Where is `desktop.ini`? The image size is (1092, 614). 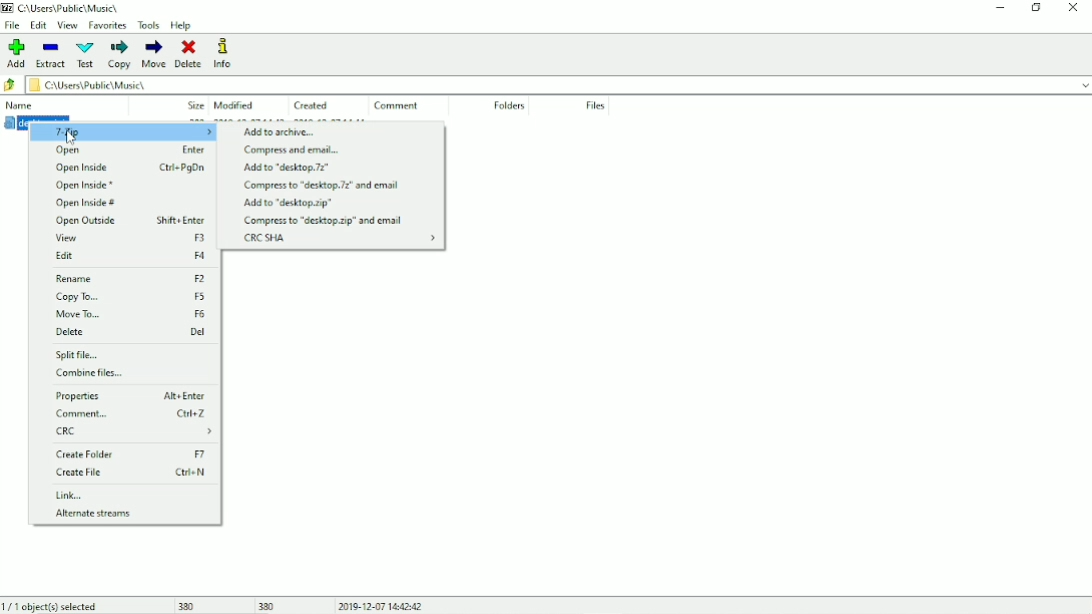 desktop.ini is located at coordinates (186, 121).